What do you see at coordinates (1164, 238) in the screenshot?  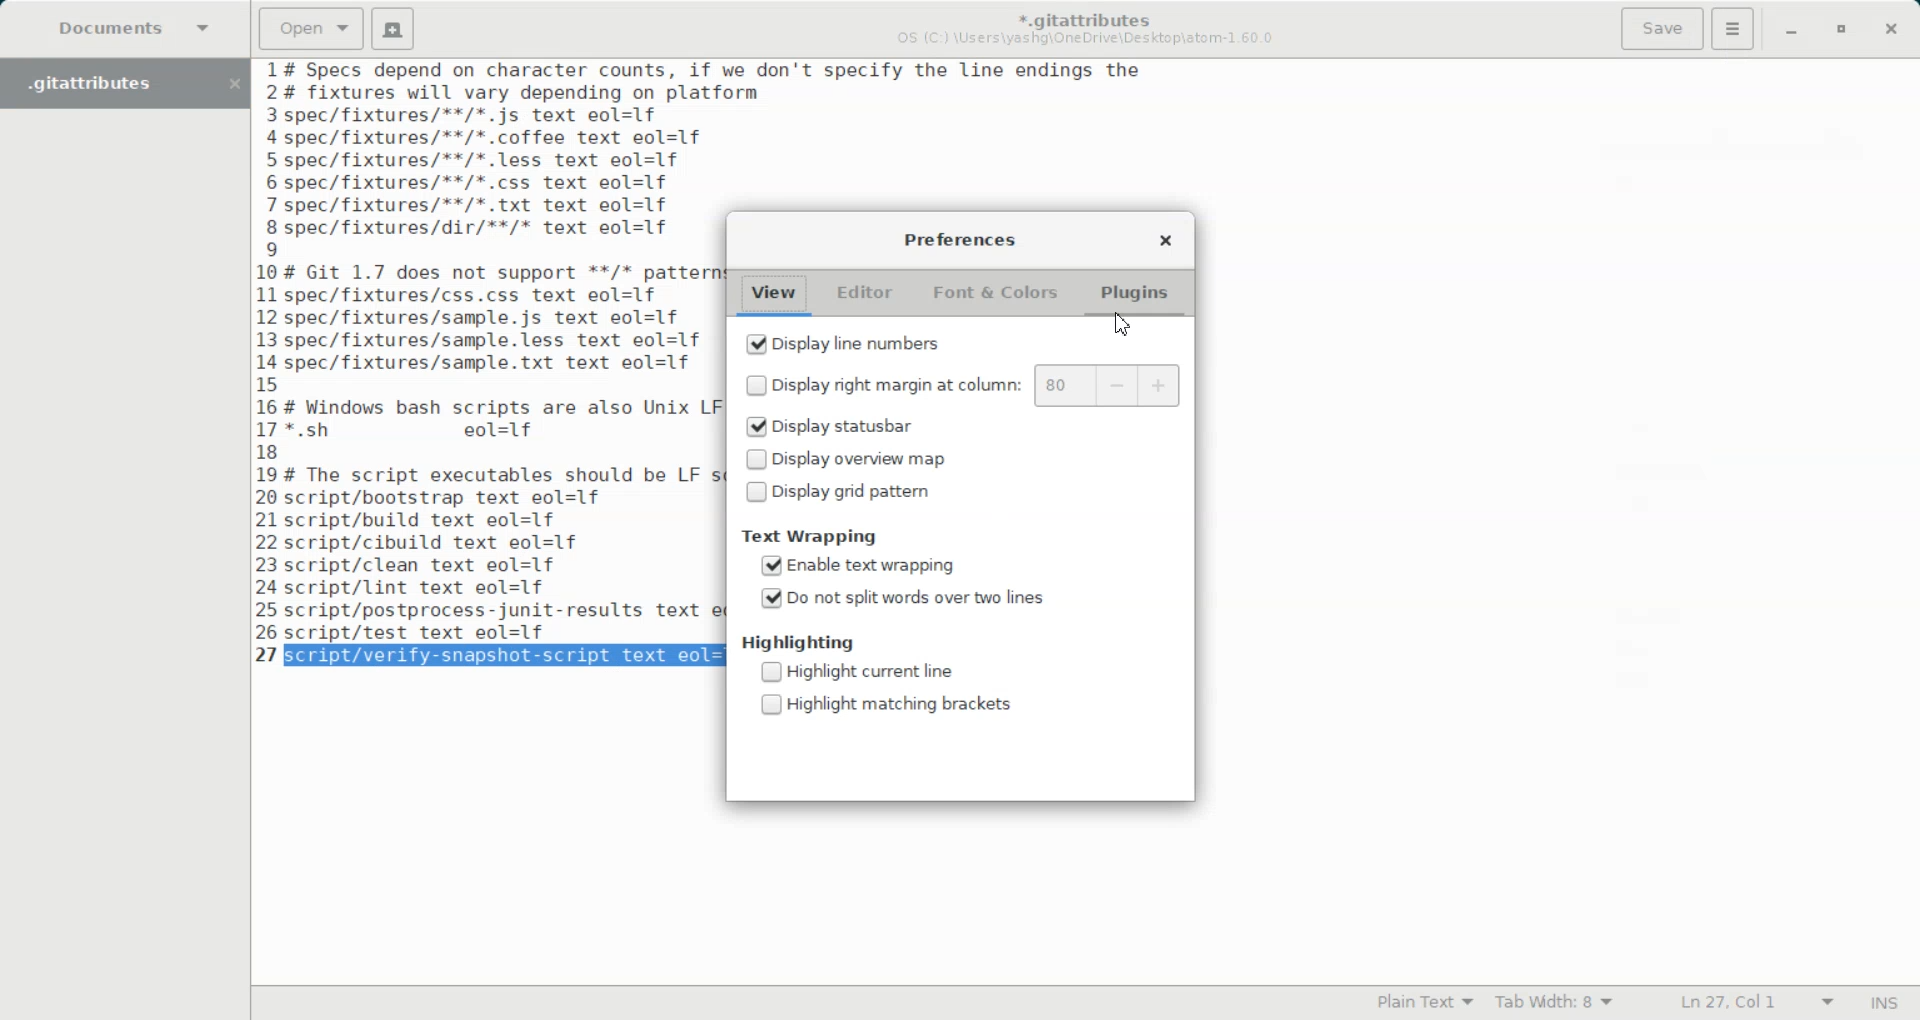 I see `Close` at bounding box center [1164, 238].